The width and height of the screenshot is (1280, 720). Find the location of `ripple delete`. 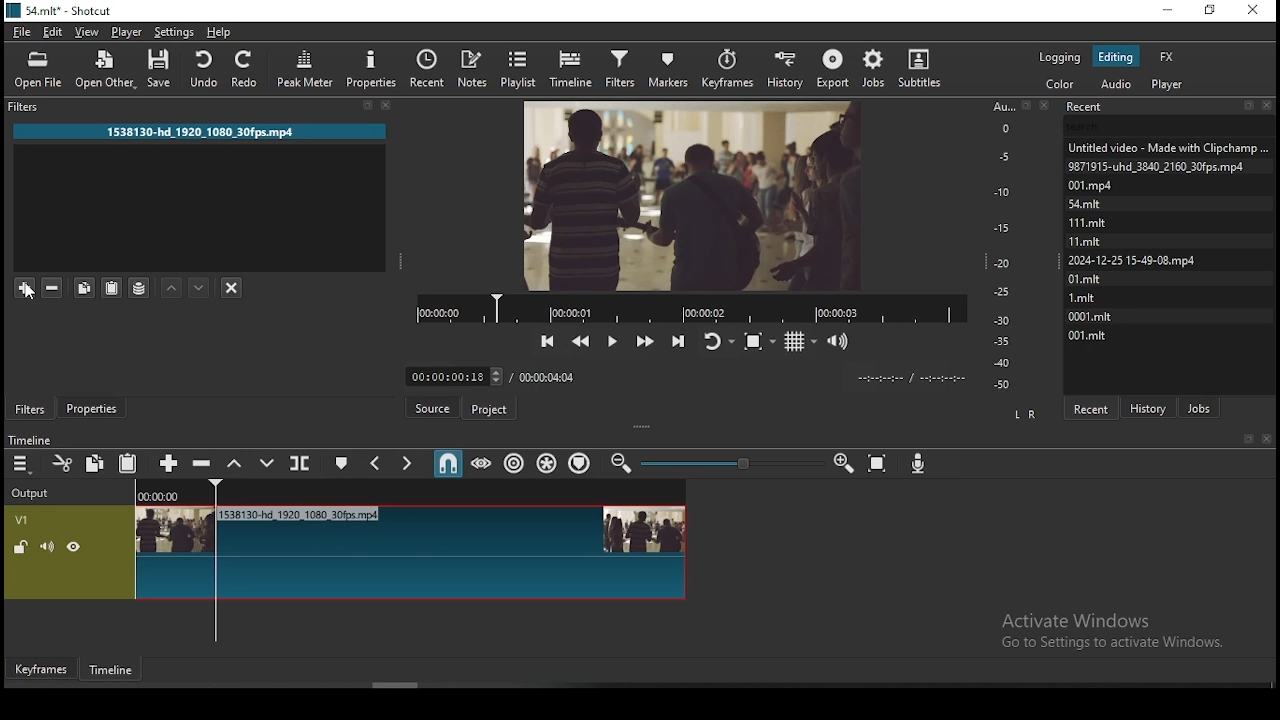

ripple delete is located at coordinates (205, 463).